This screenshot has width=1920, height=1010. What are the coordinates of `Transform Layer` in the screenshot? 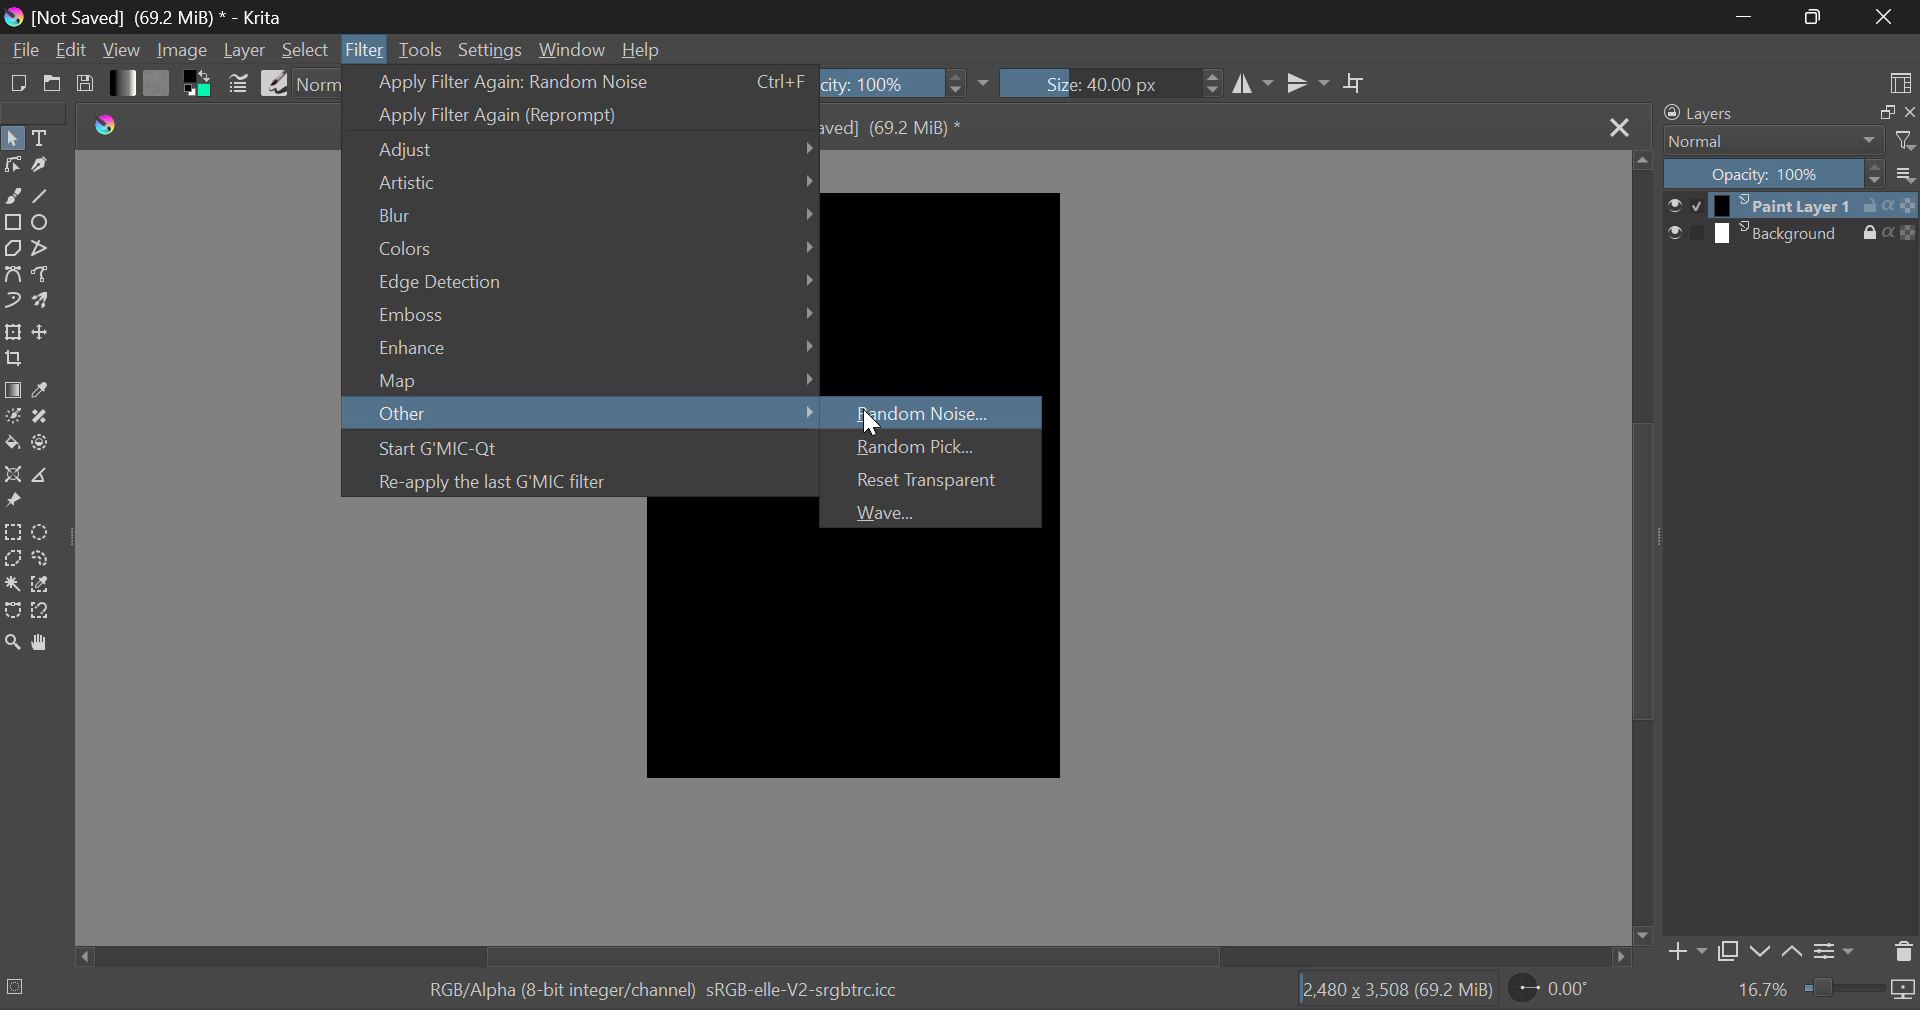 It's located at (13, 331).